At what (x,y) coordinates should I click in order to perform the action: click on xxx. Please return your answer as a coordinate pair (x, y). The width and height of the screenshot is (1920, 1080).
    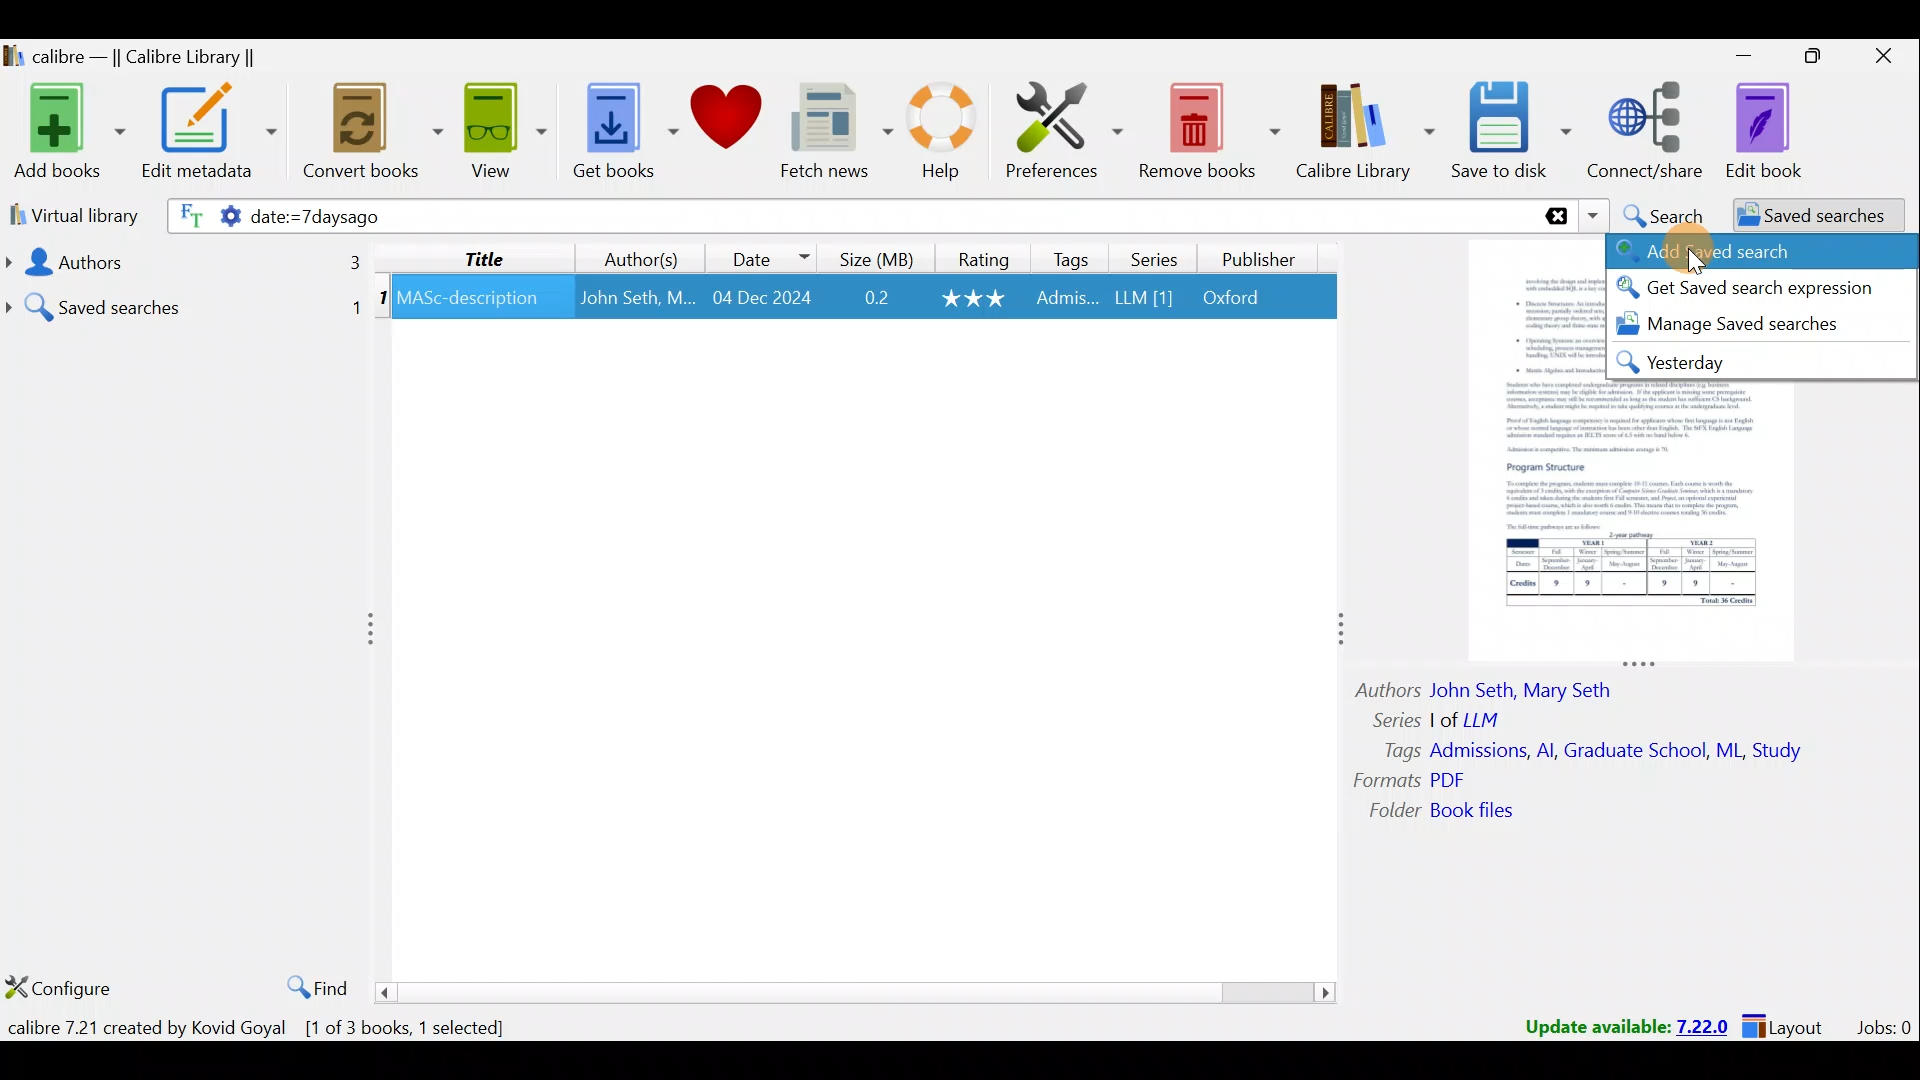
    Looking at the image, I should click on (976, 298).